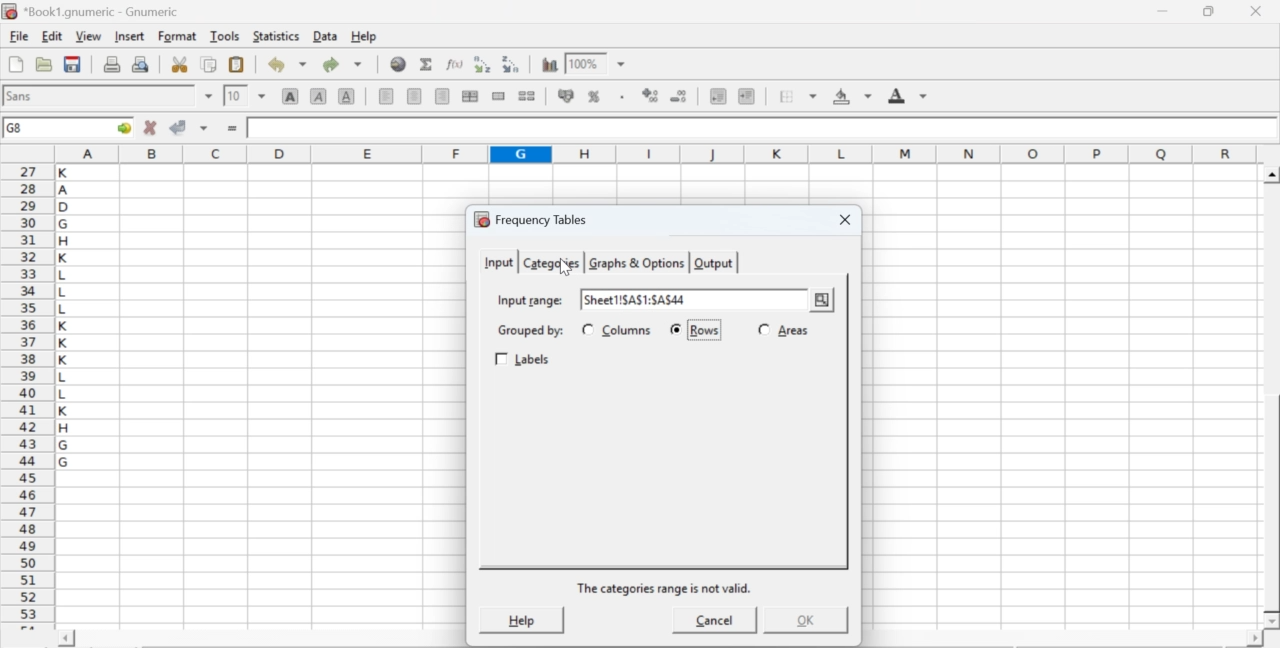 The height and width of the screenshot is (648, 1280). Describe the element at coordinates (320, 95) in the screenshot. I see `italic` at that location.